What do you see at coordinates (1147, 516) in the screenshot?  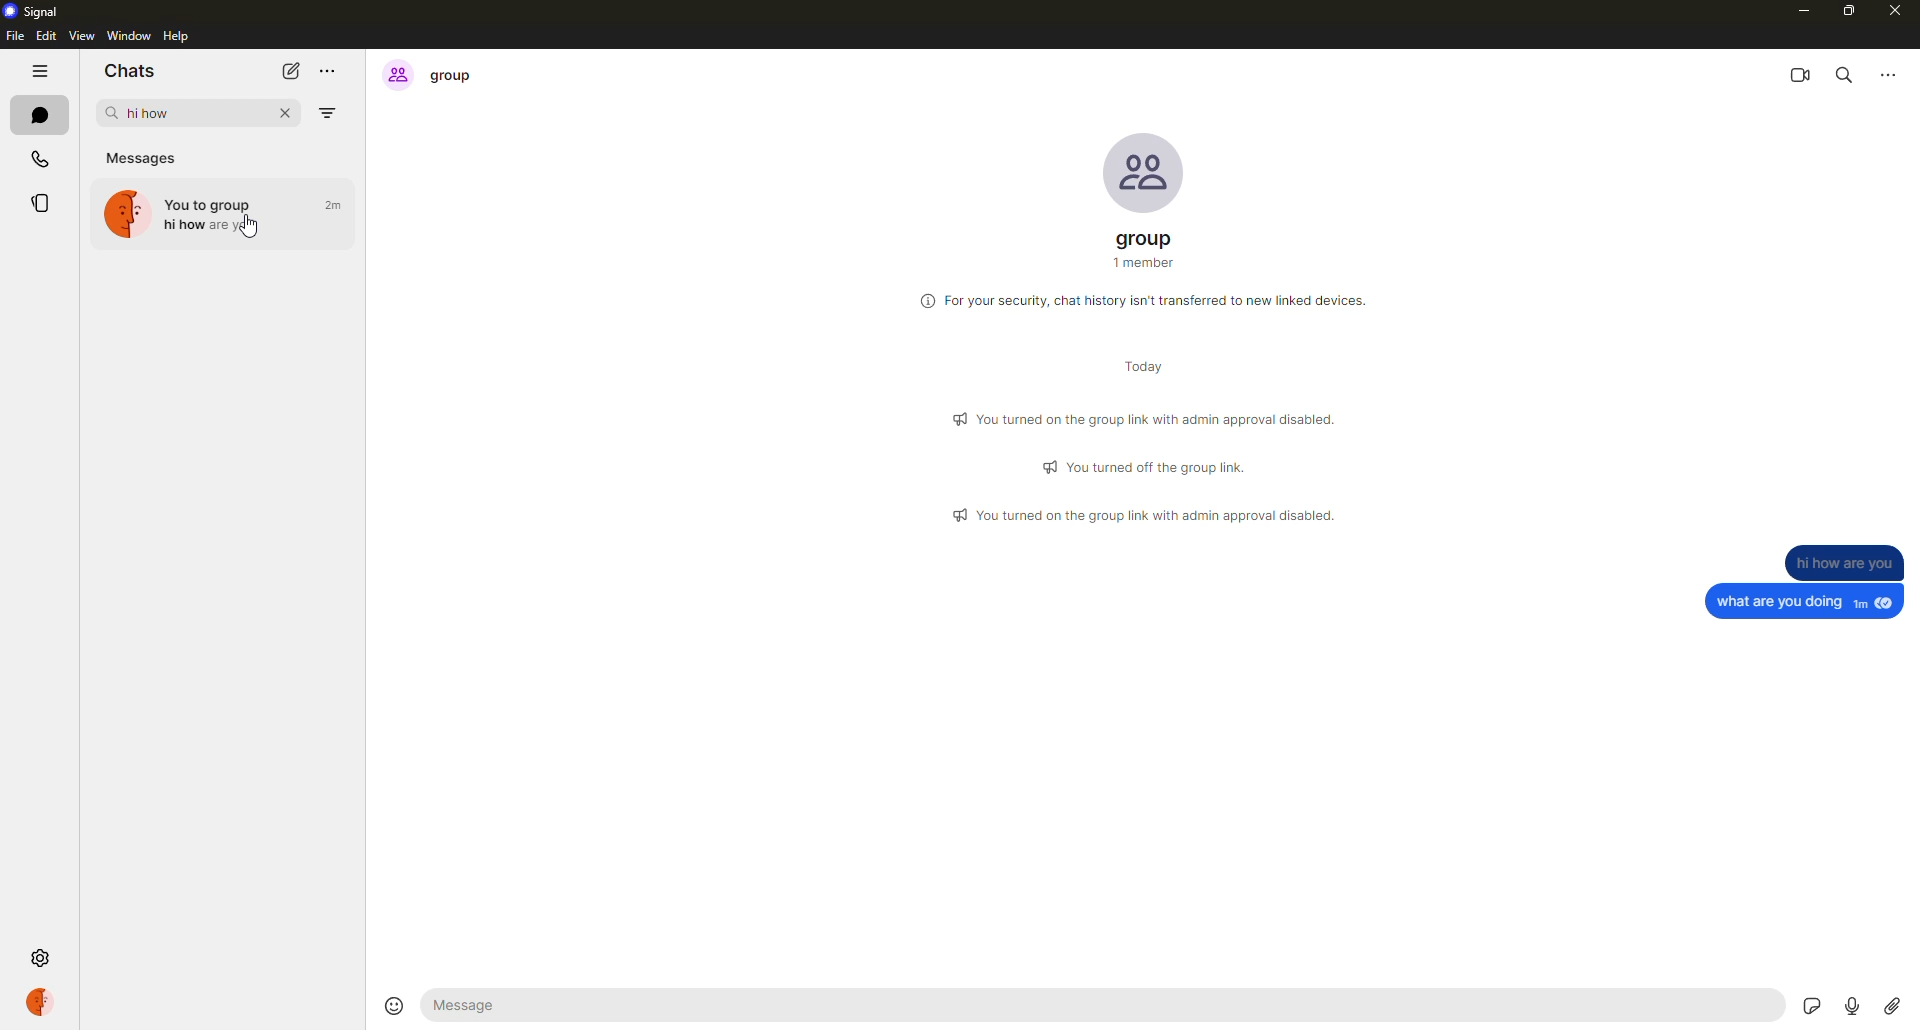 I see `info` at bounding box center [1147, 516].